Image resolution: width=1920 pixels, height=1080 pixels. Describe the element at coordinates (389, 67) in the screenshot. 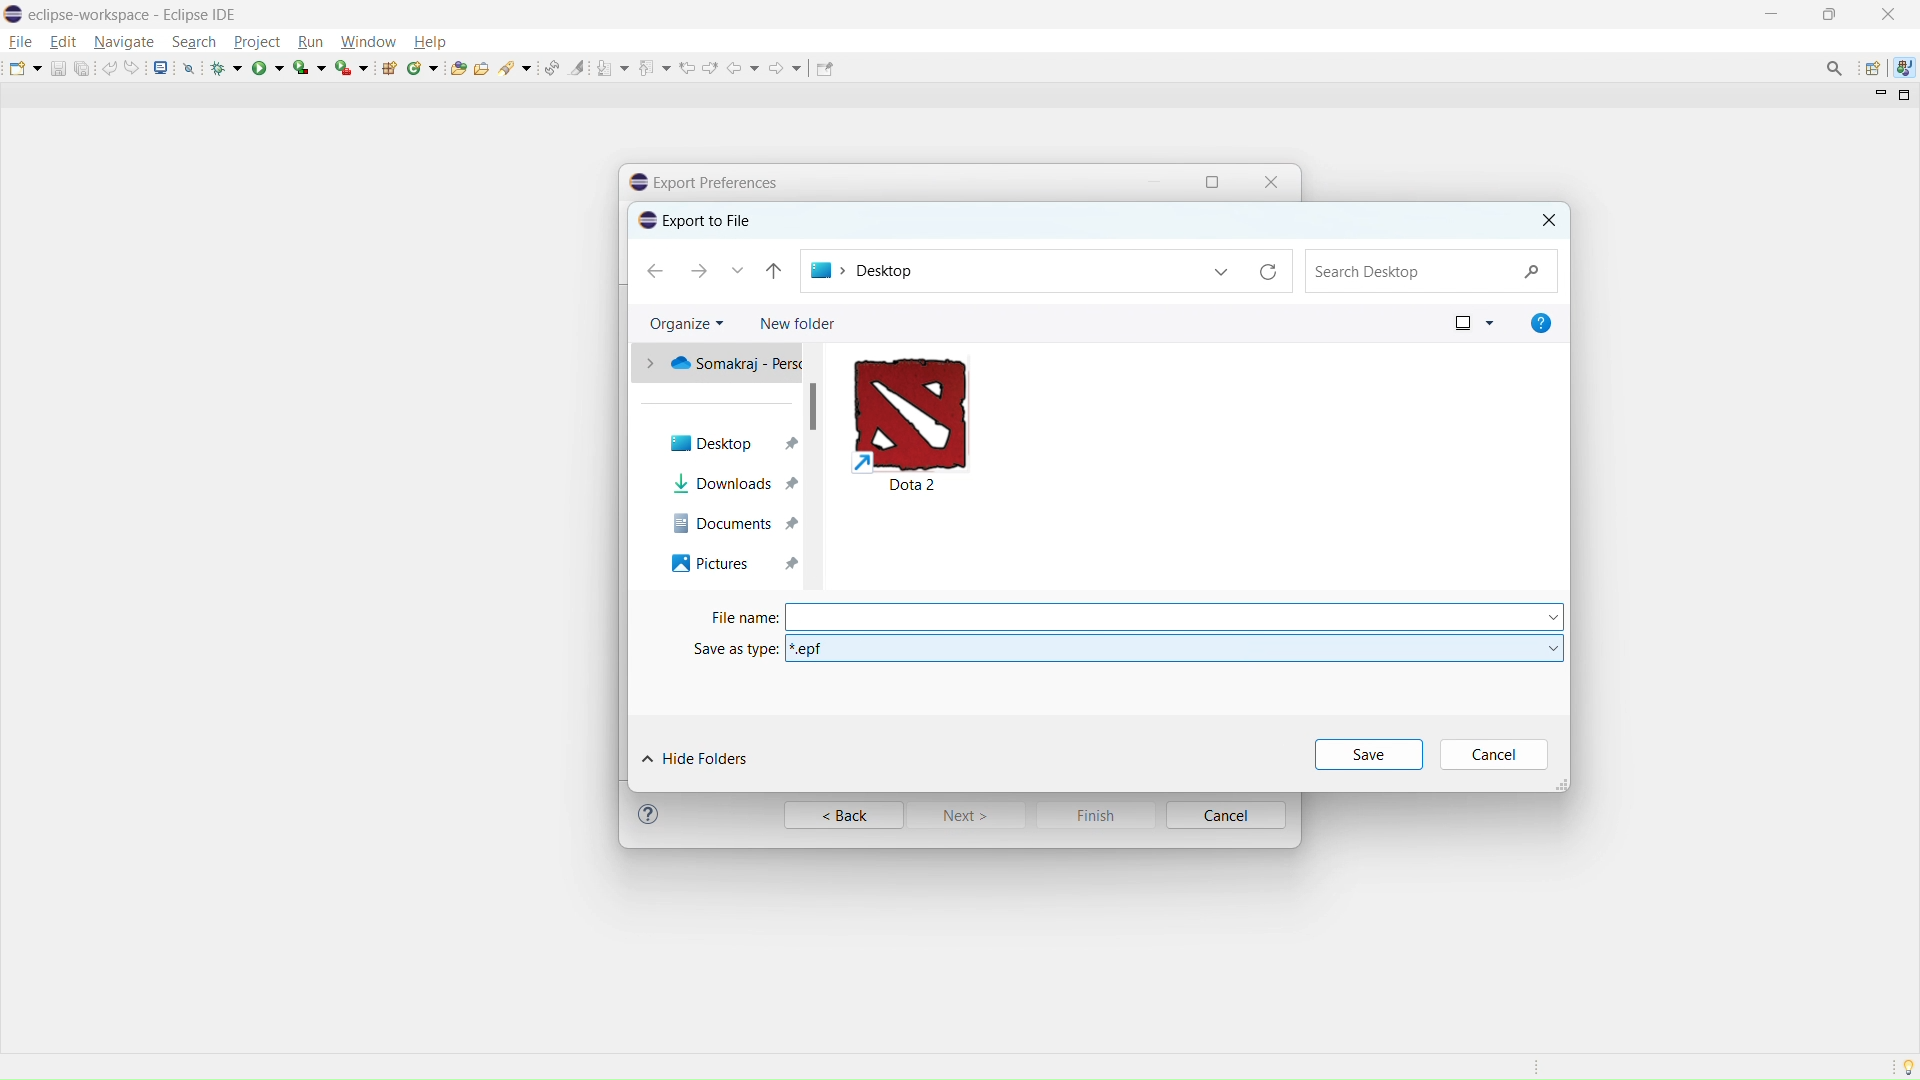

I see `new java package` at that location.